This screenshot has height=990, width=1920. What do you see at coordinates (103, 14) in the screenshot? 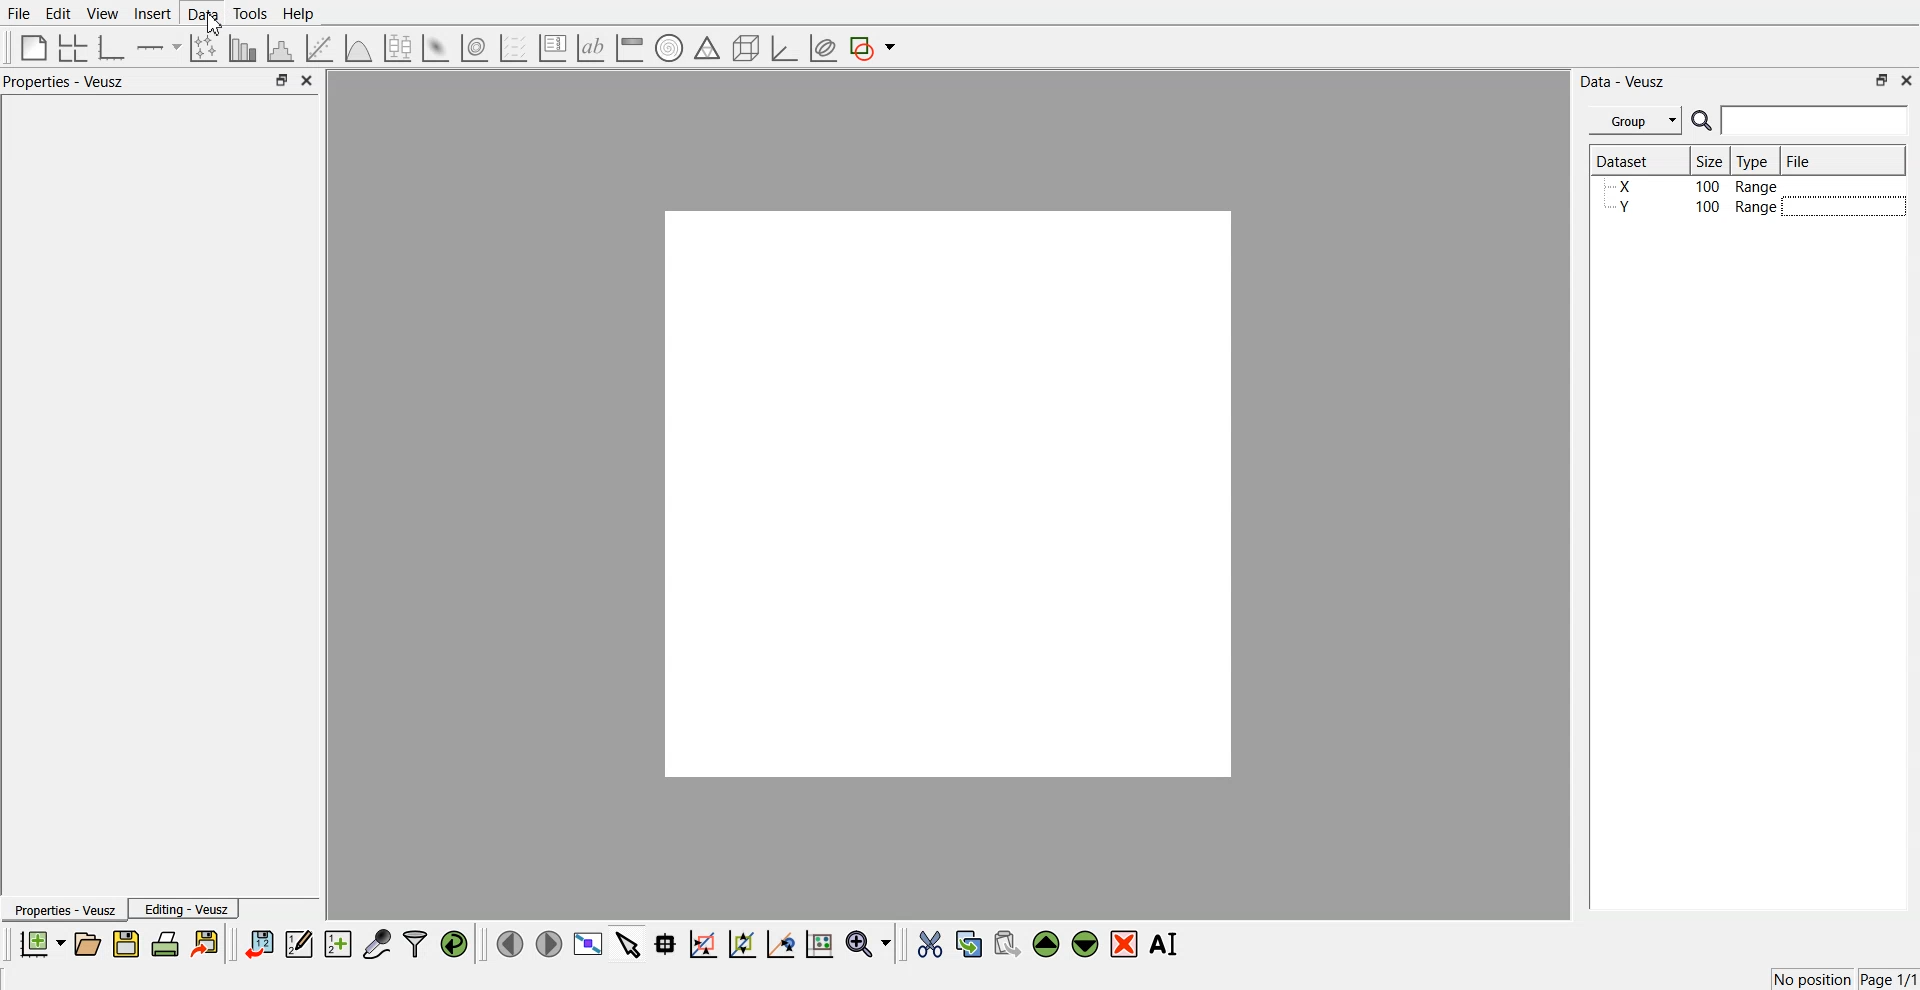
I see `View` at bounding box center [103, 14].